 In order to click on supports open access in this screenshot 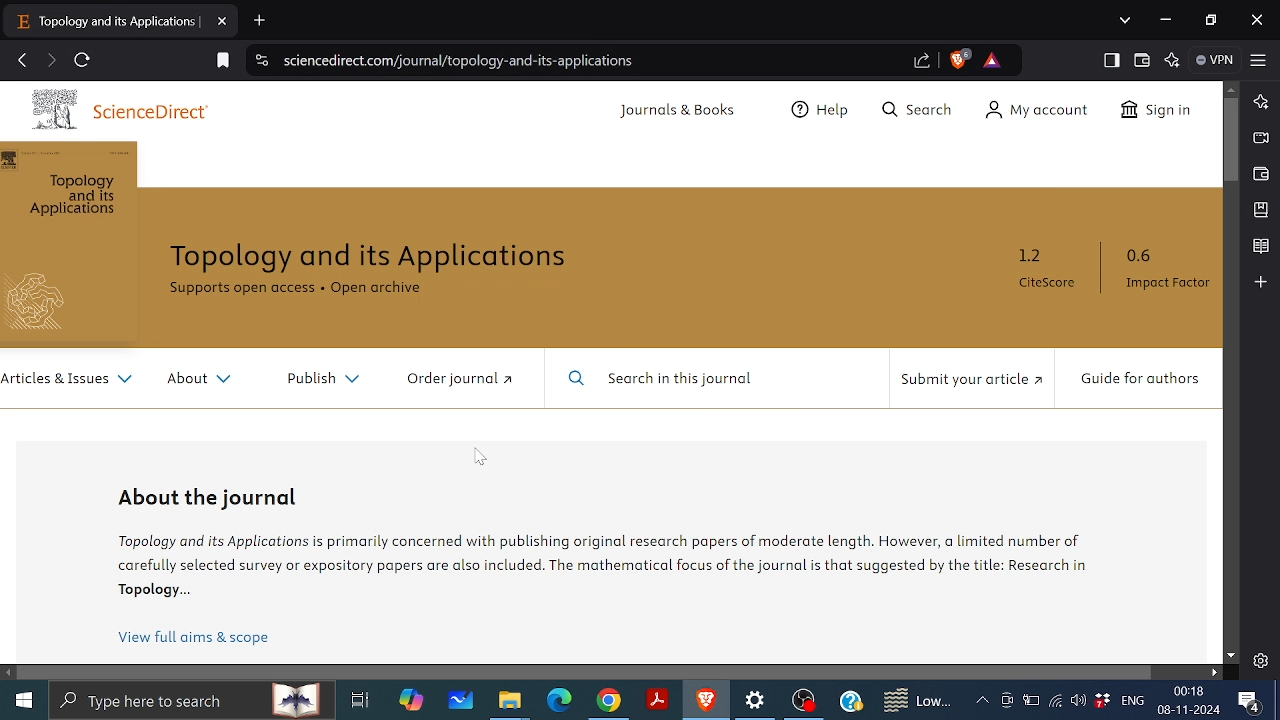, I will do `click(243, 290)`.